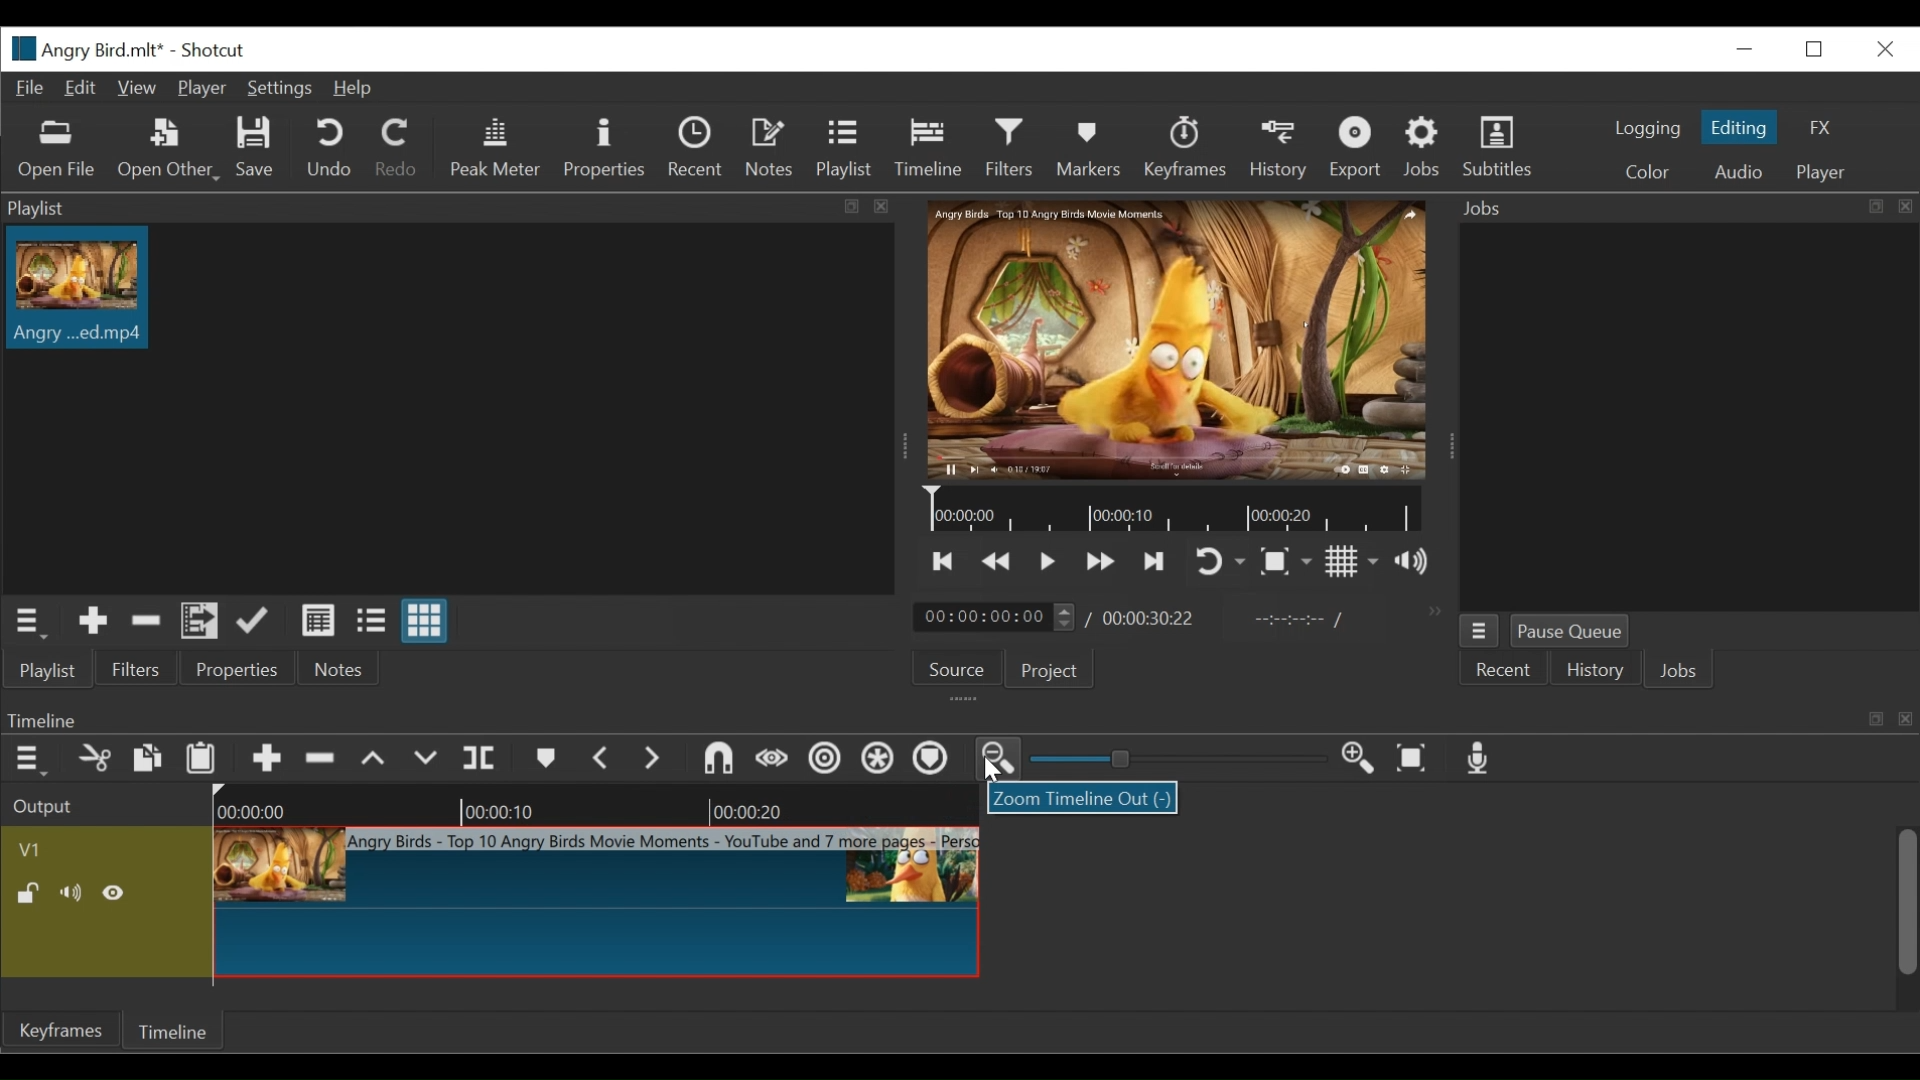 The image size is (1920, 1080). What do you see at coordinates (328, 148) in the screenshot?
I see `Undo` at bounding box center [328, 148].